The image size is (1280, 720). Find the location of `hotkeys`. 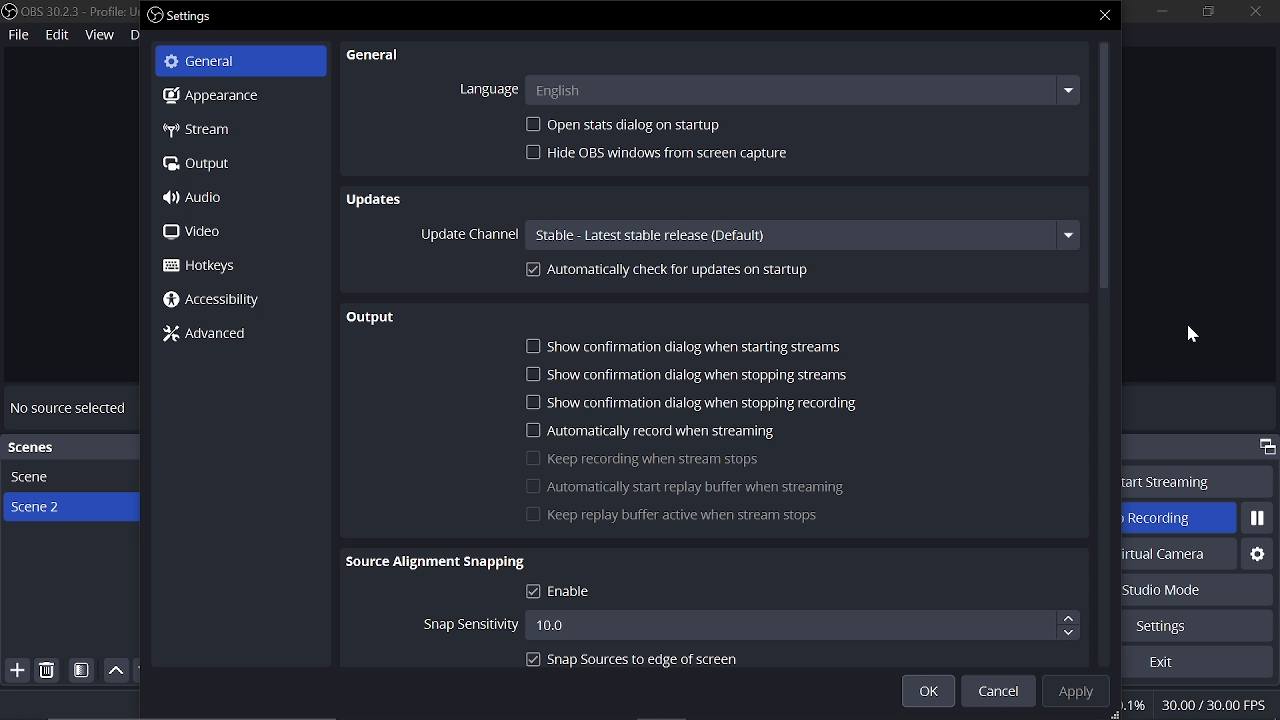

hotkeys is located at coordinates (230, 267).